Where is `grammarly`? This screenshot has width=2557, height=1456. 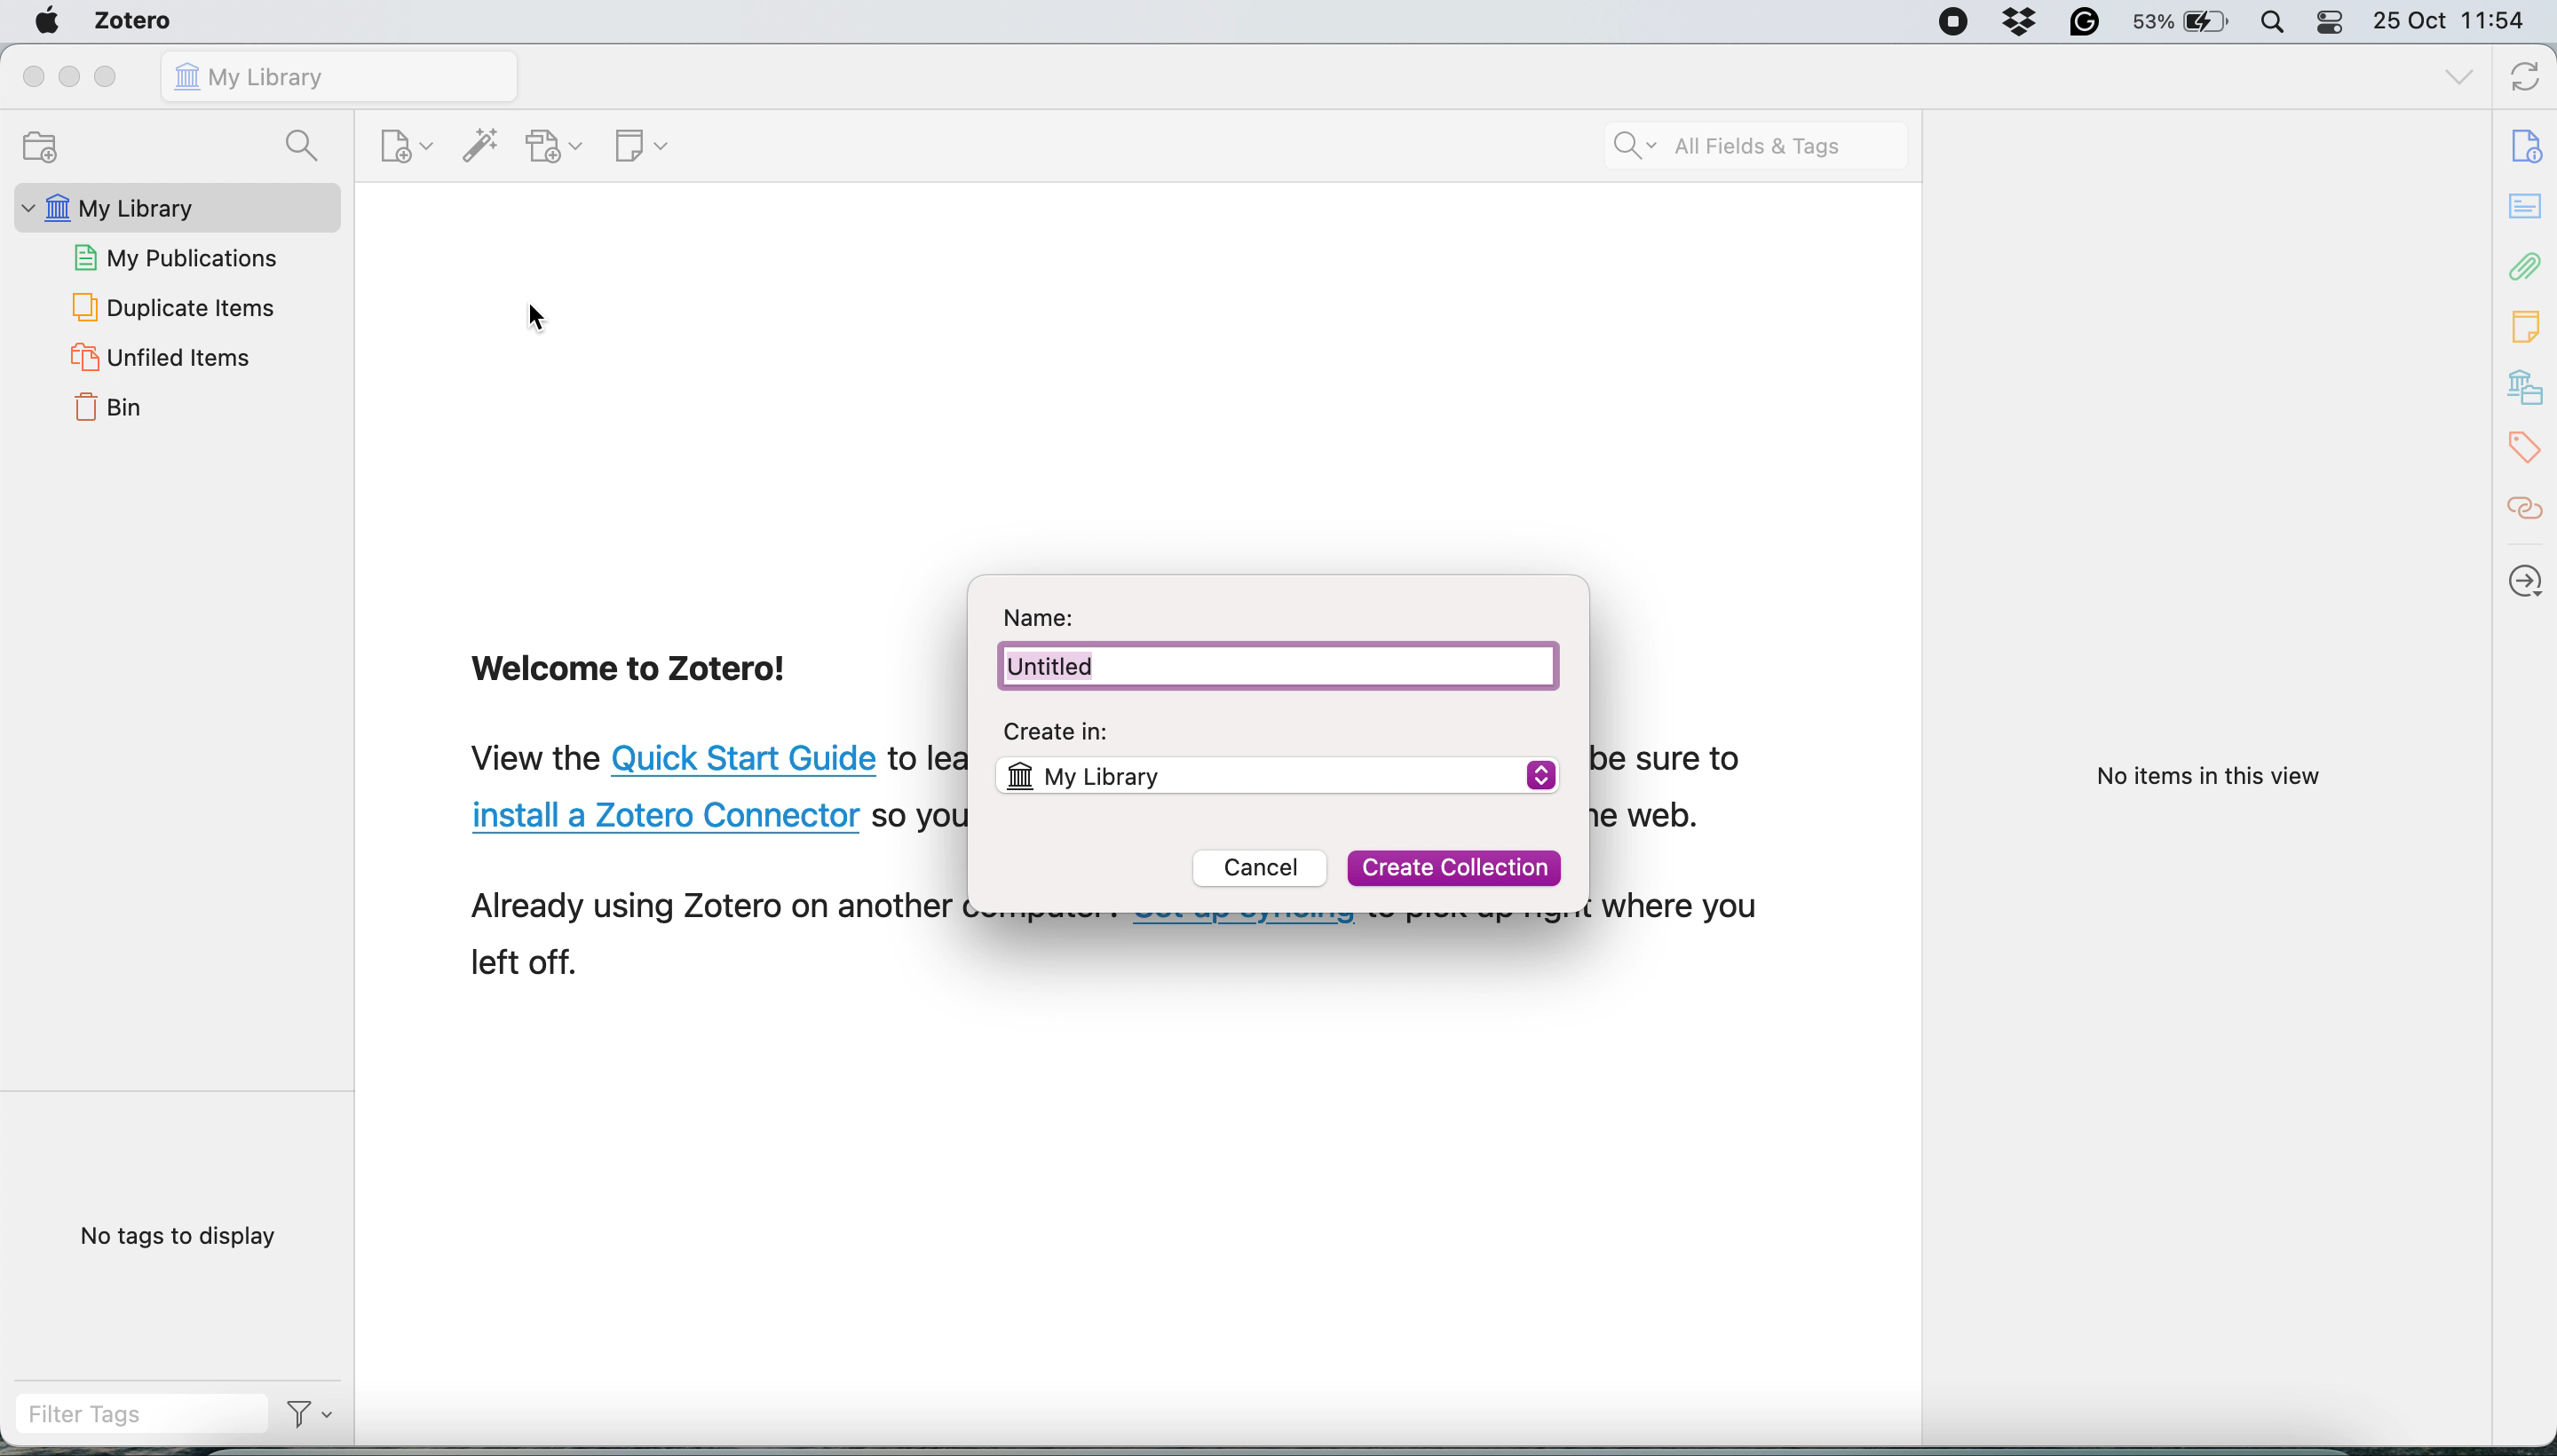
grammarly is located at coordinates (2085, 22).